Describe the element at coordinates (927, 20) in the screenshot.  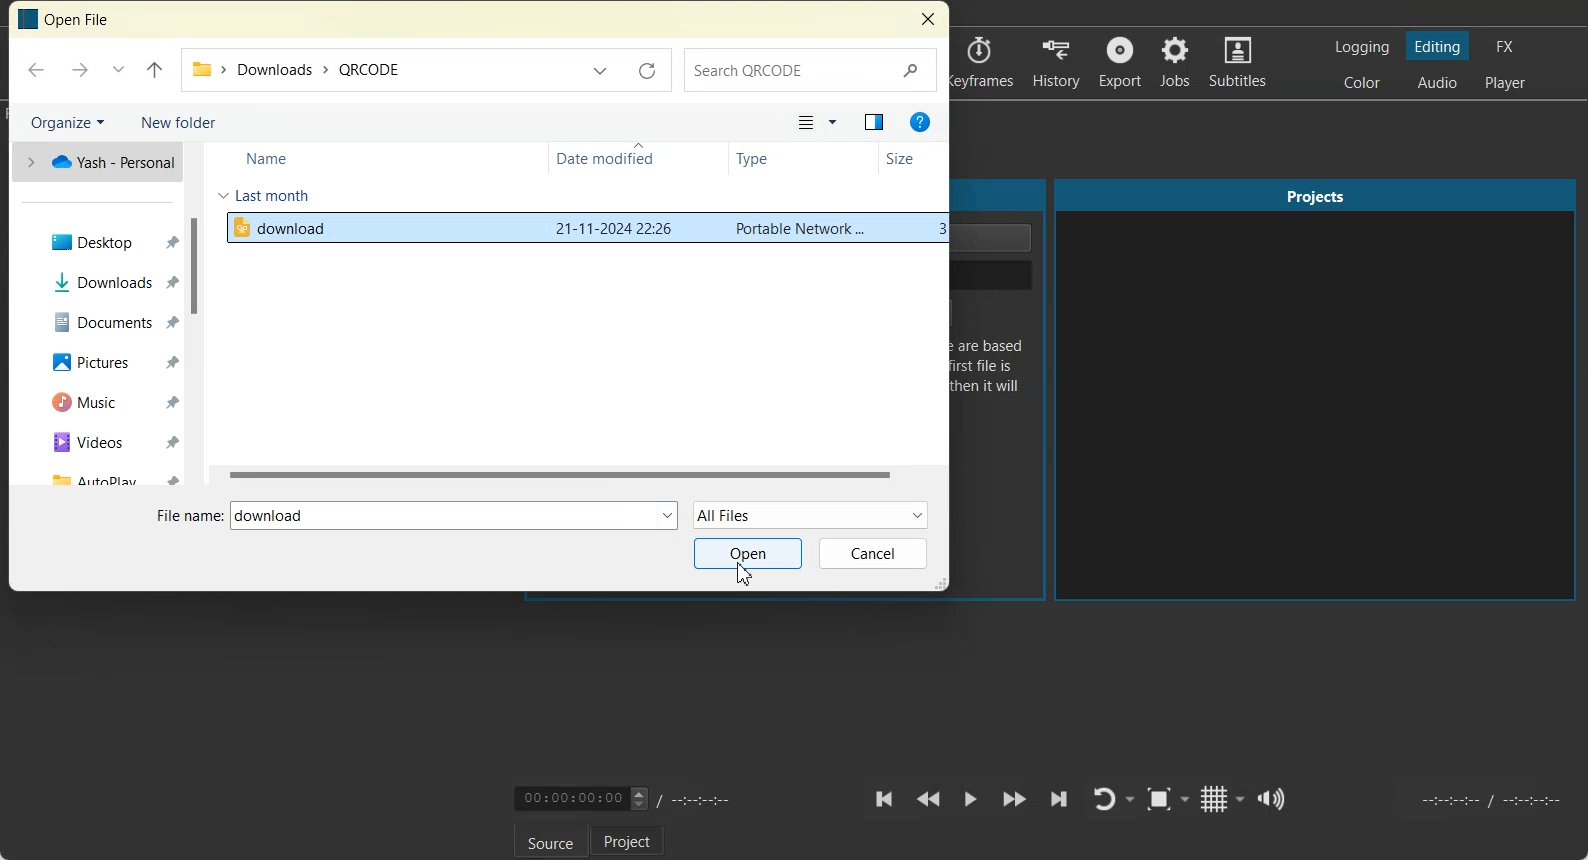
I see `Close` at that location.